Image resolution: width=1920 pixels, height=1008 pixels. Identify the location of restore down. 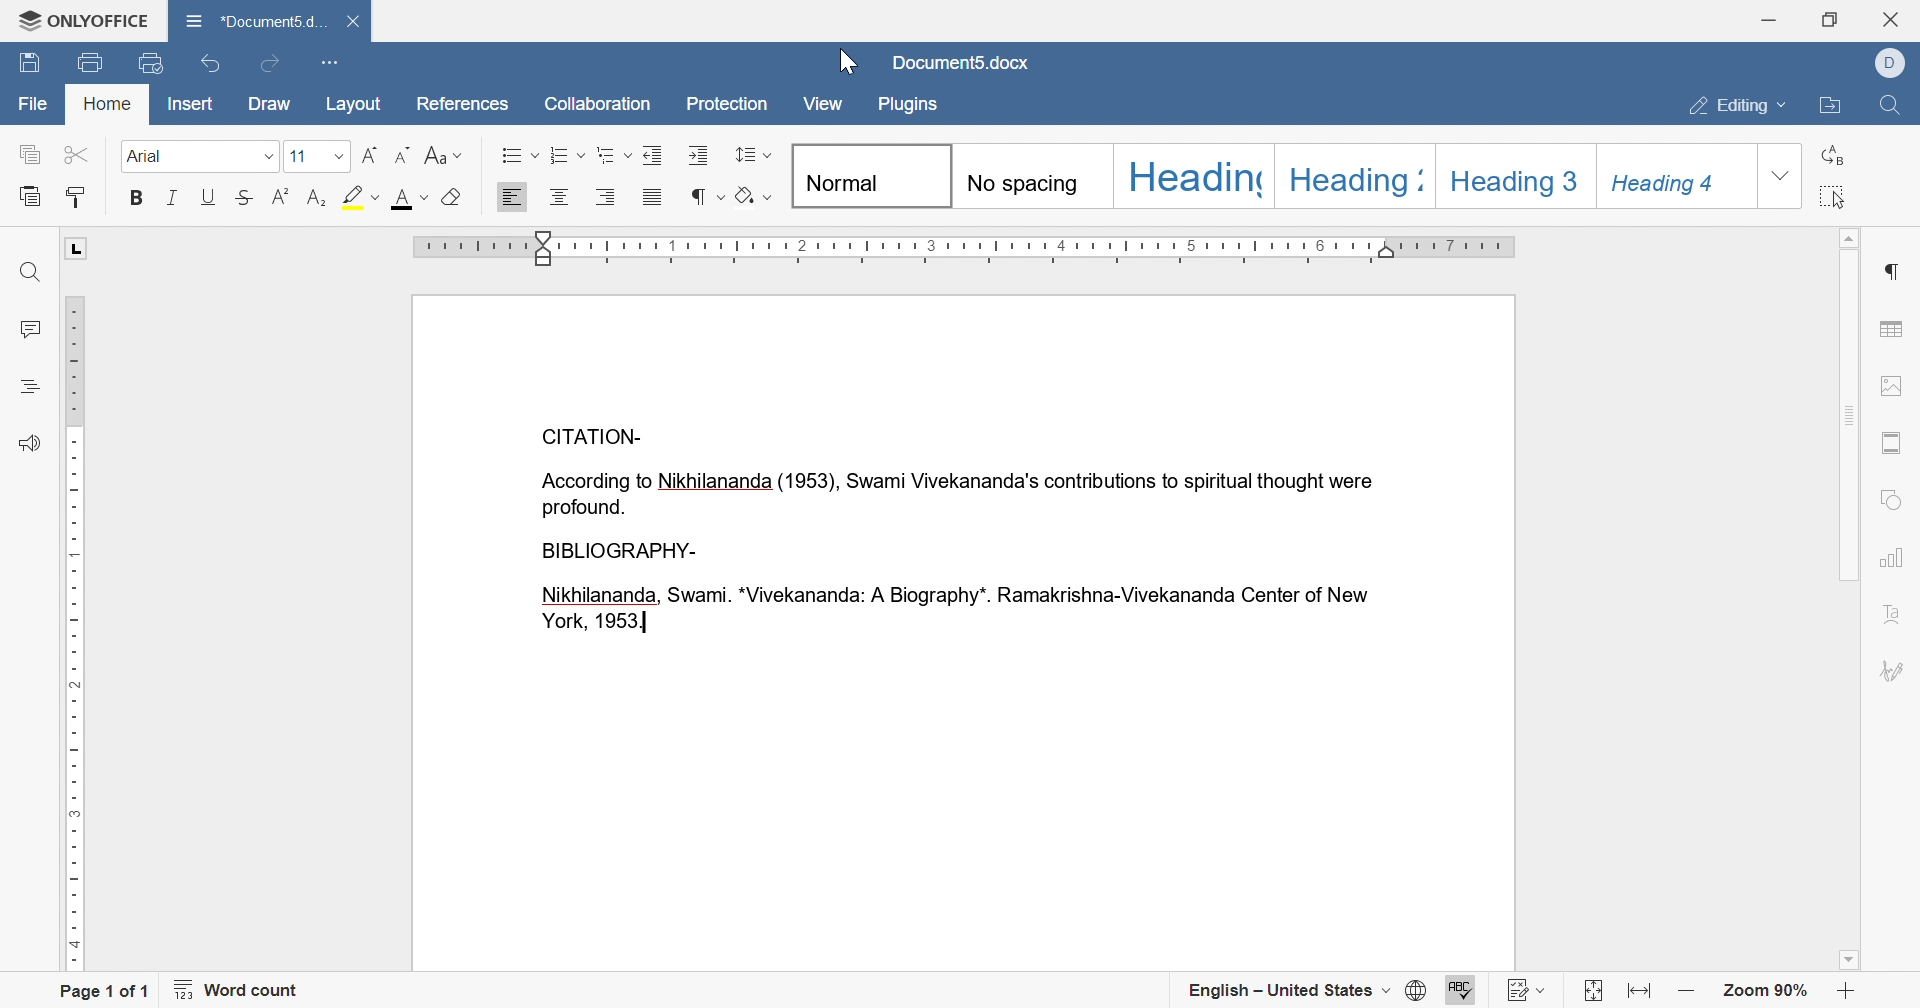
(1830, 17).